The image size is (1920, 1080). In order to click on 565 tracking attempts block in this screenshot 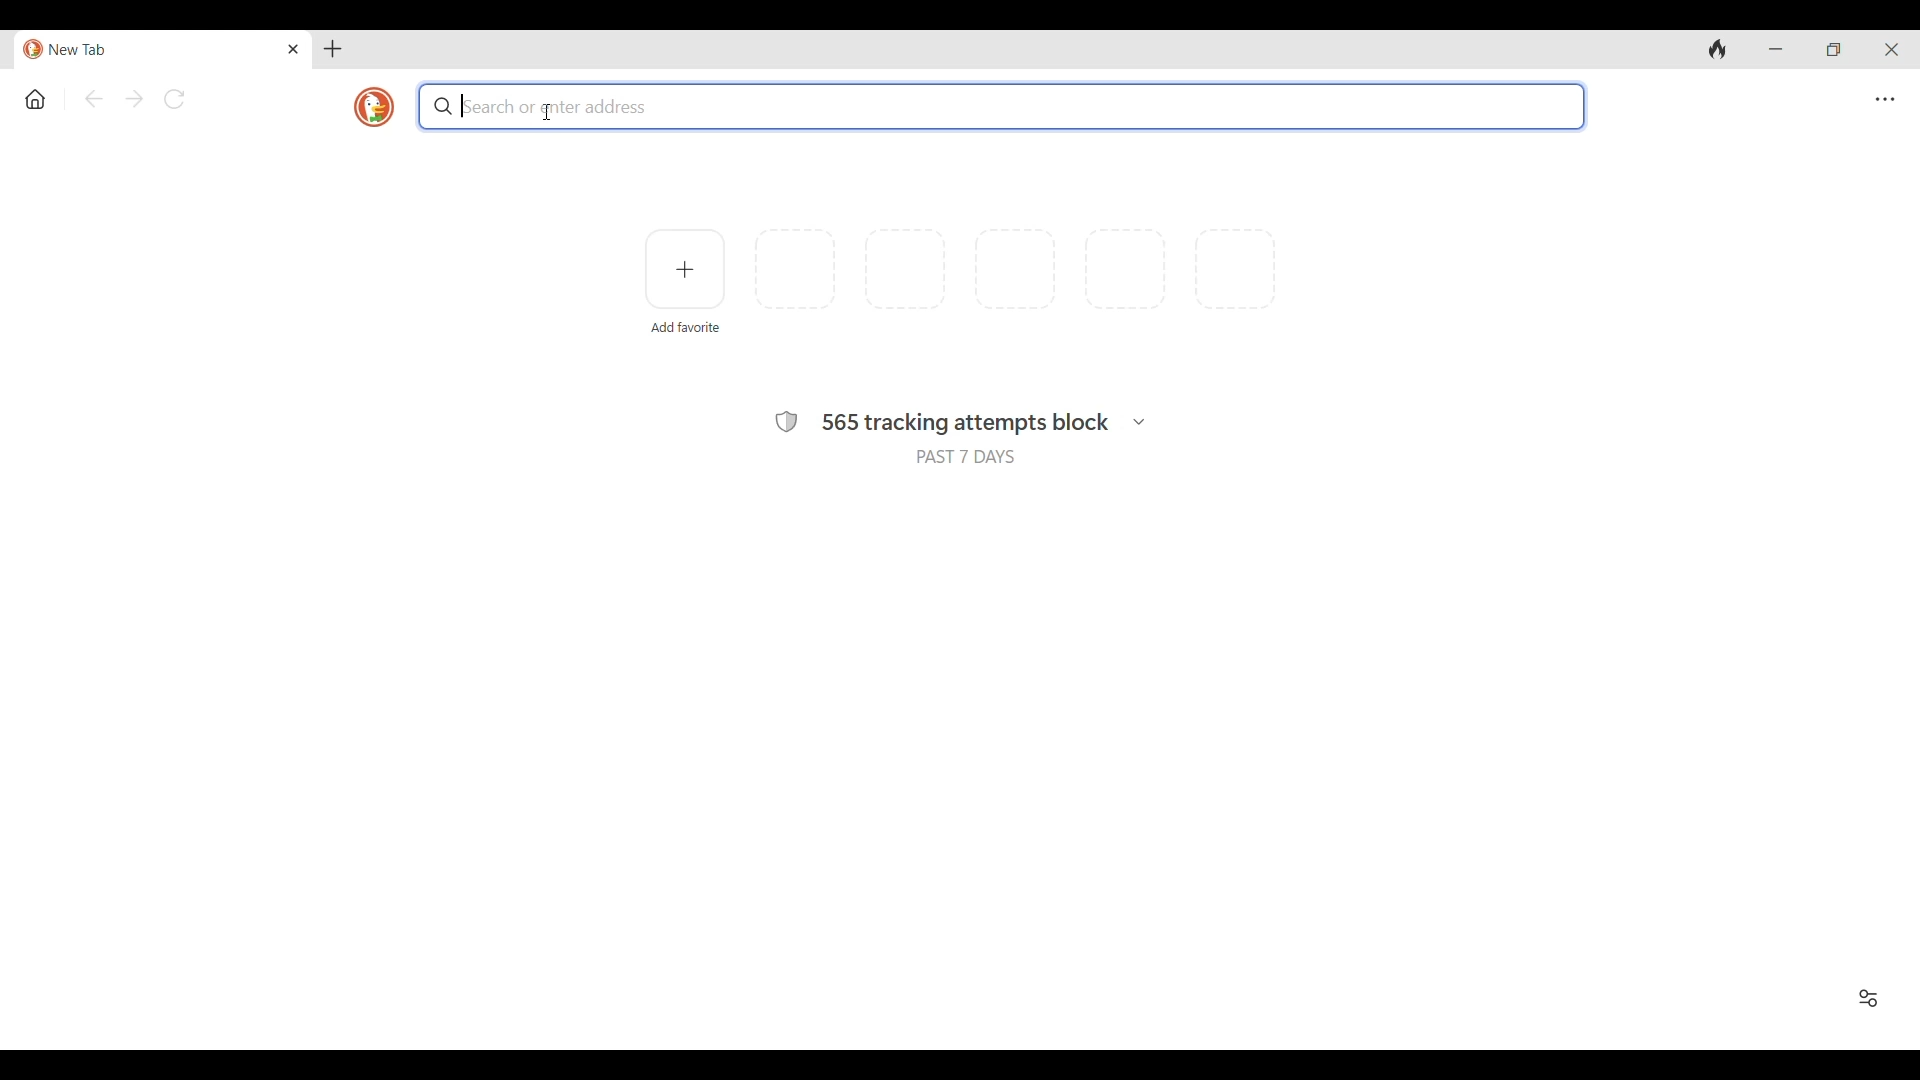, I will do `click(966, 424)`.